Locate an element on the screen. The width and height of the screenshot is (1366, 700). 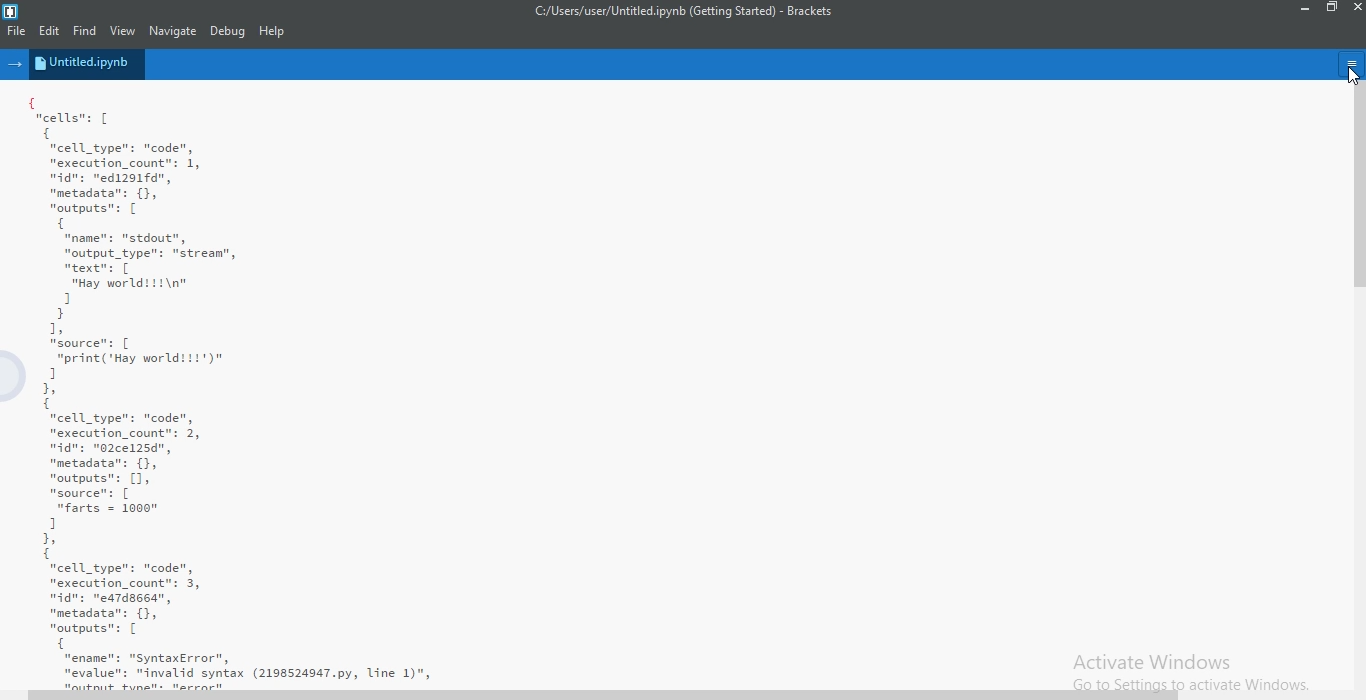
Debug is located at coordinates (228, 32).